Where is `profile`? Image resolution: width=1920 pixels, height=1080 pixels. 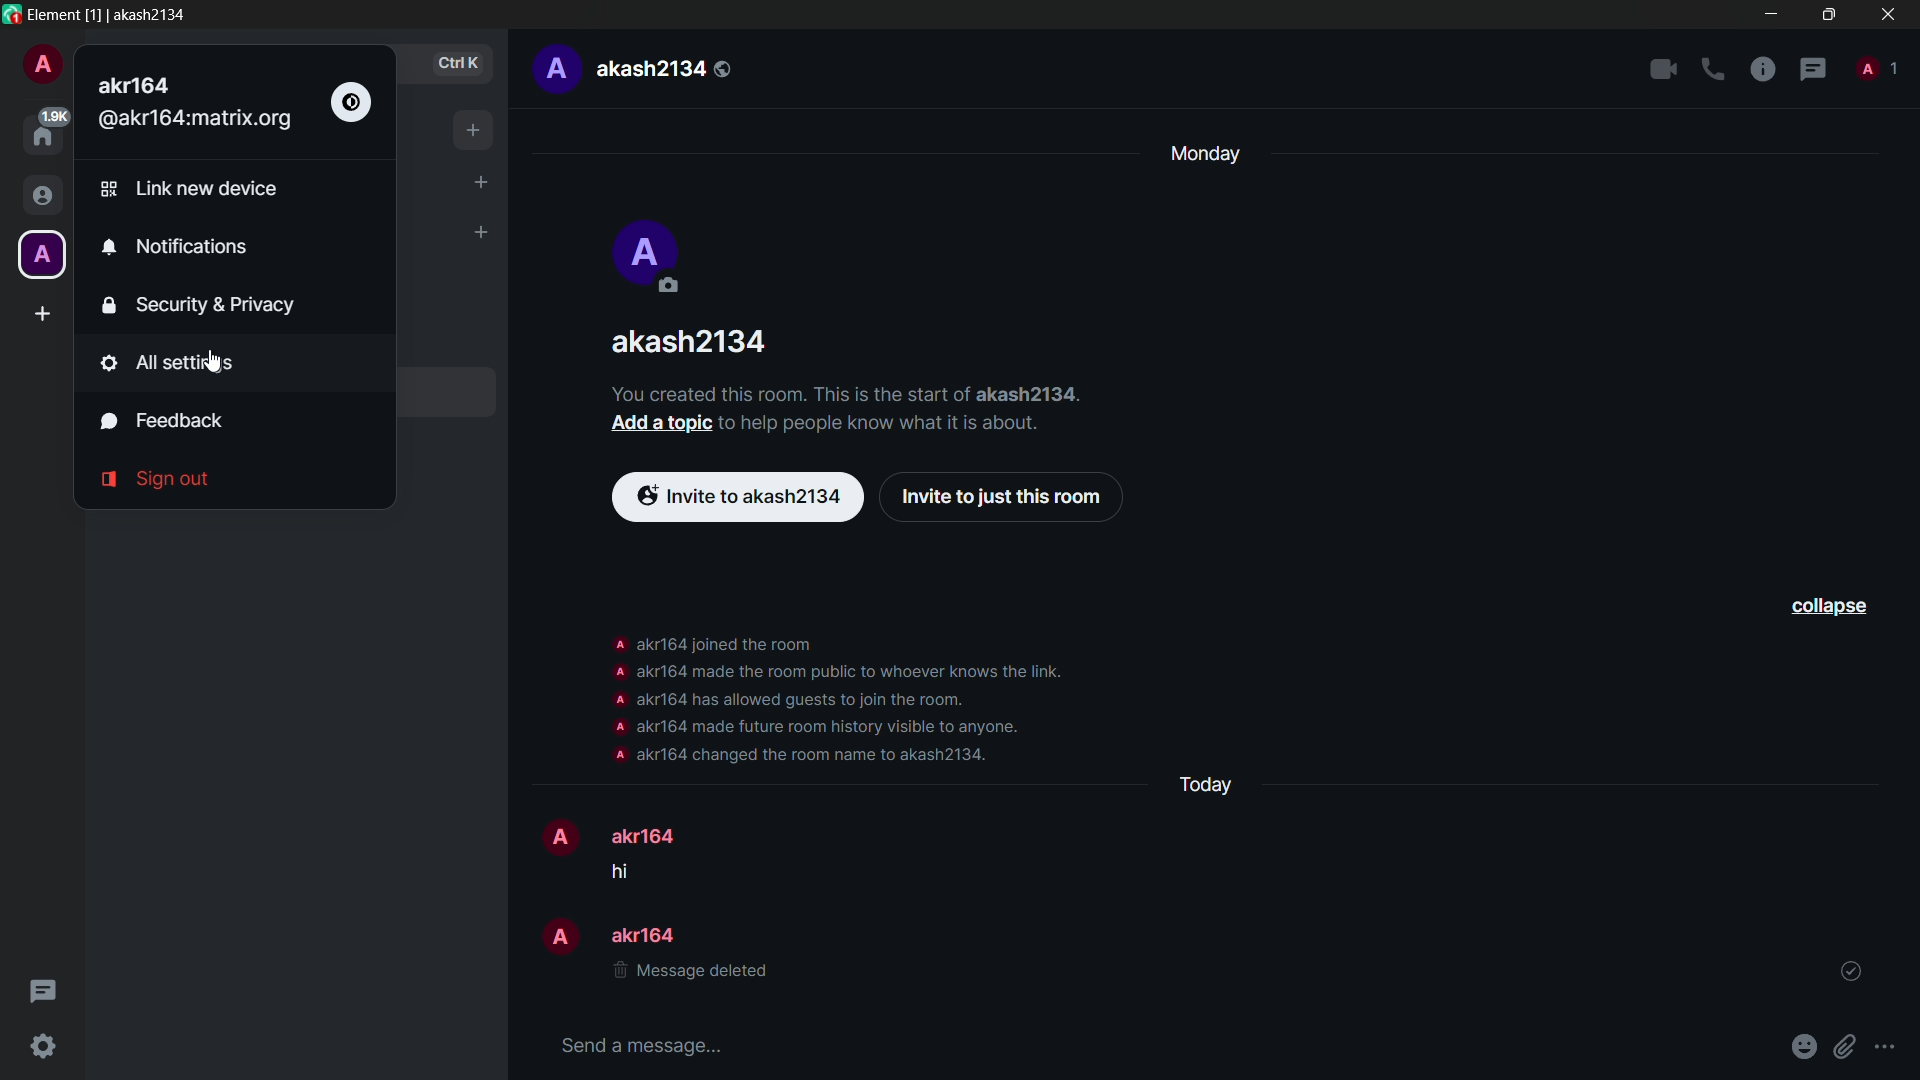
profile is located at coordinates (618, 698).